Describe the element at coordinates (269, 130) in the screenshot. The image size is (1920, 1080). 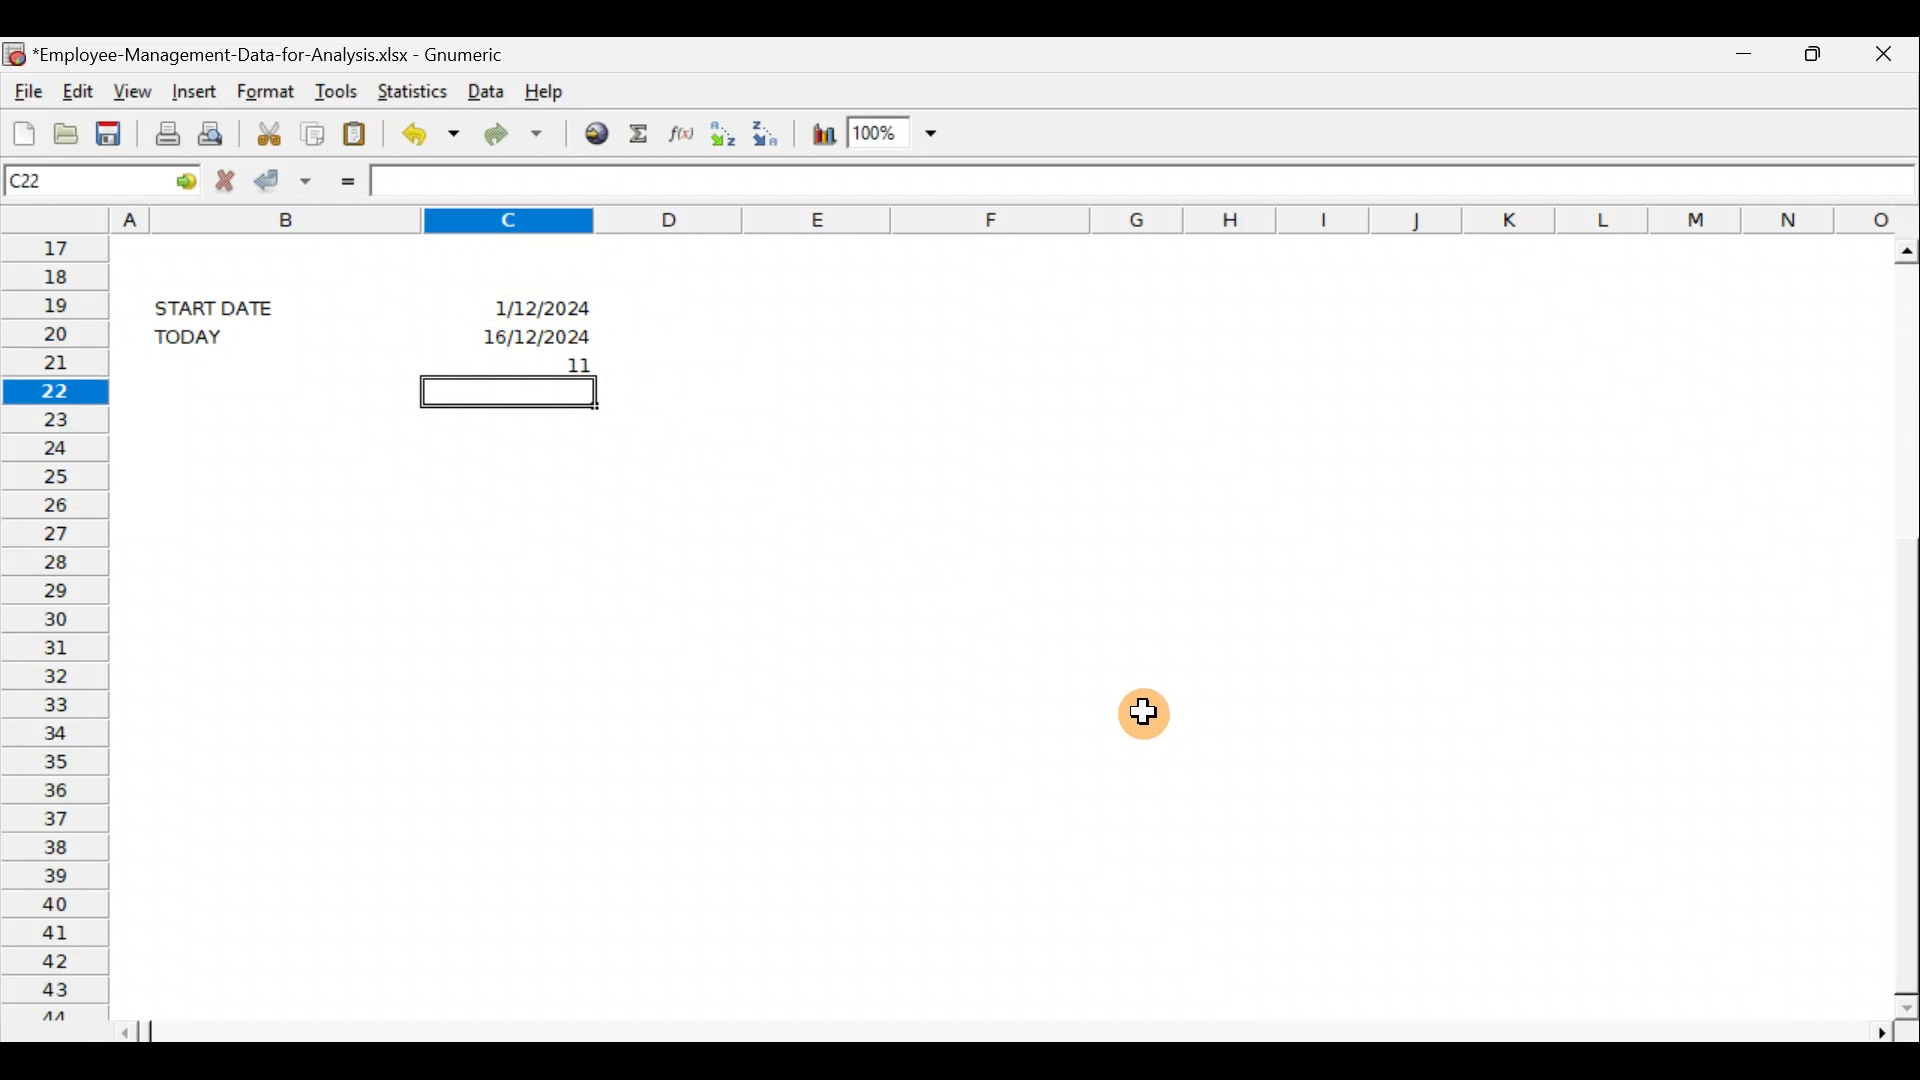
I see `Cut the selection` at that location.